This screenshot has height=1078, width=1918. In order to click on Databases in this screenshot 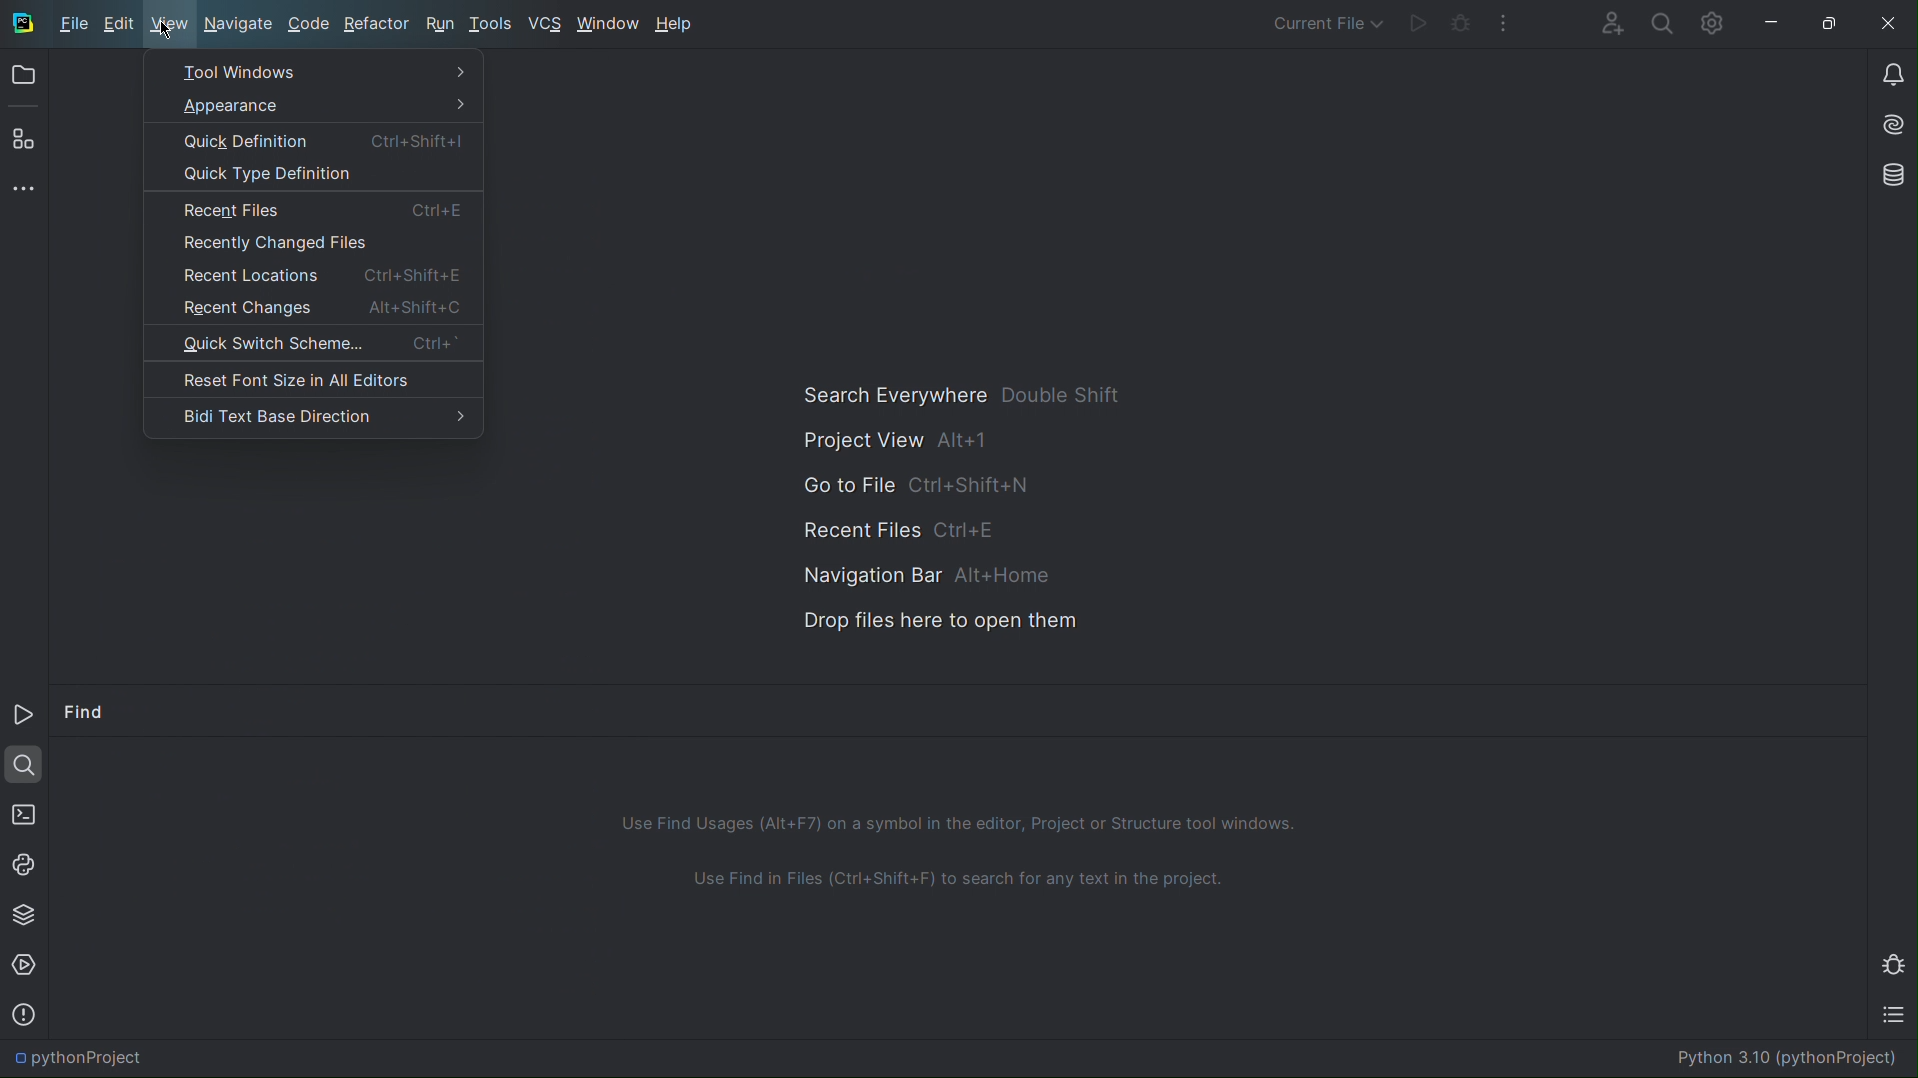, I will do `click(1889, 176)`.